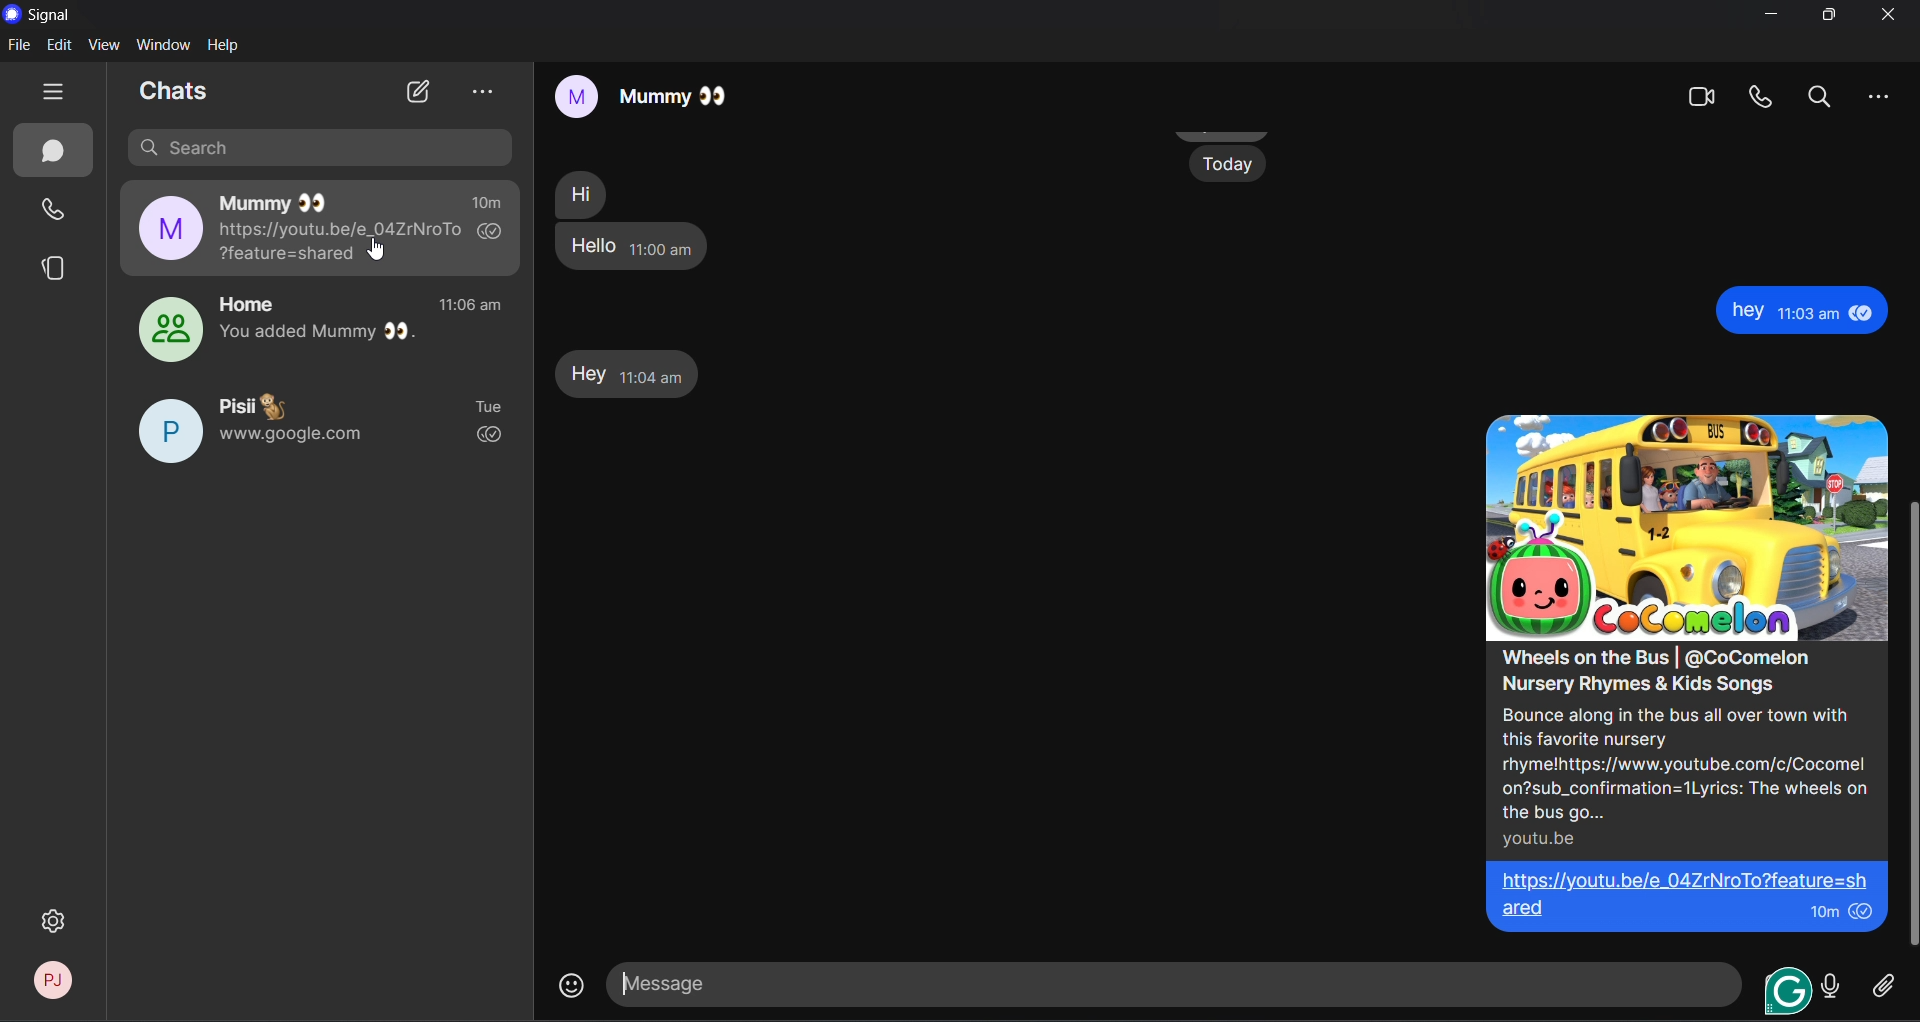  I want to click on more, so click(1886, 97).